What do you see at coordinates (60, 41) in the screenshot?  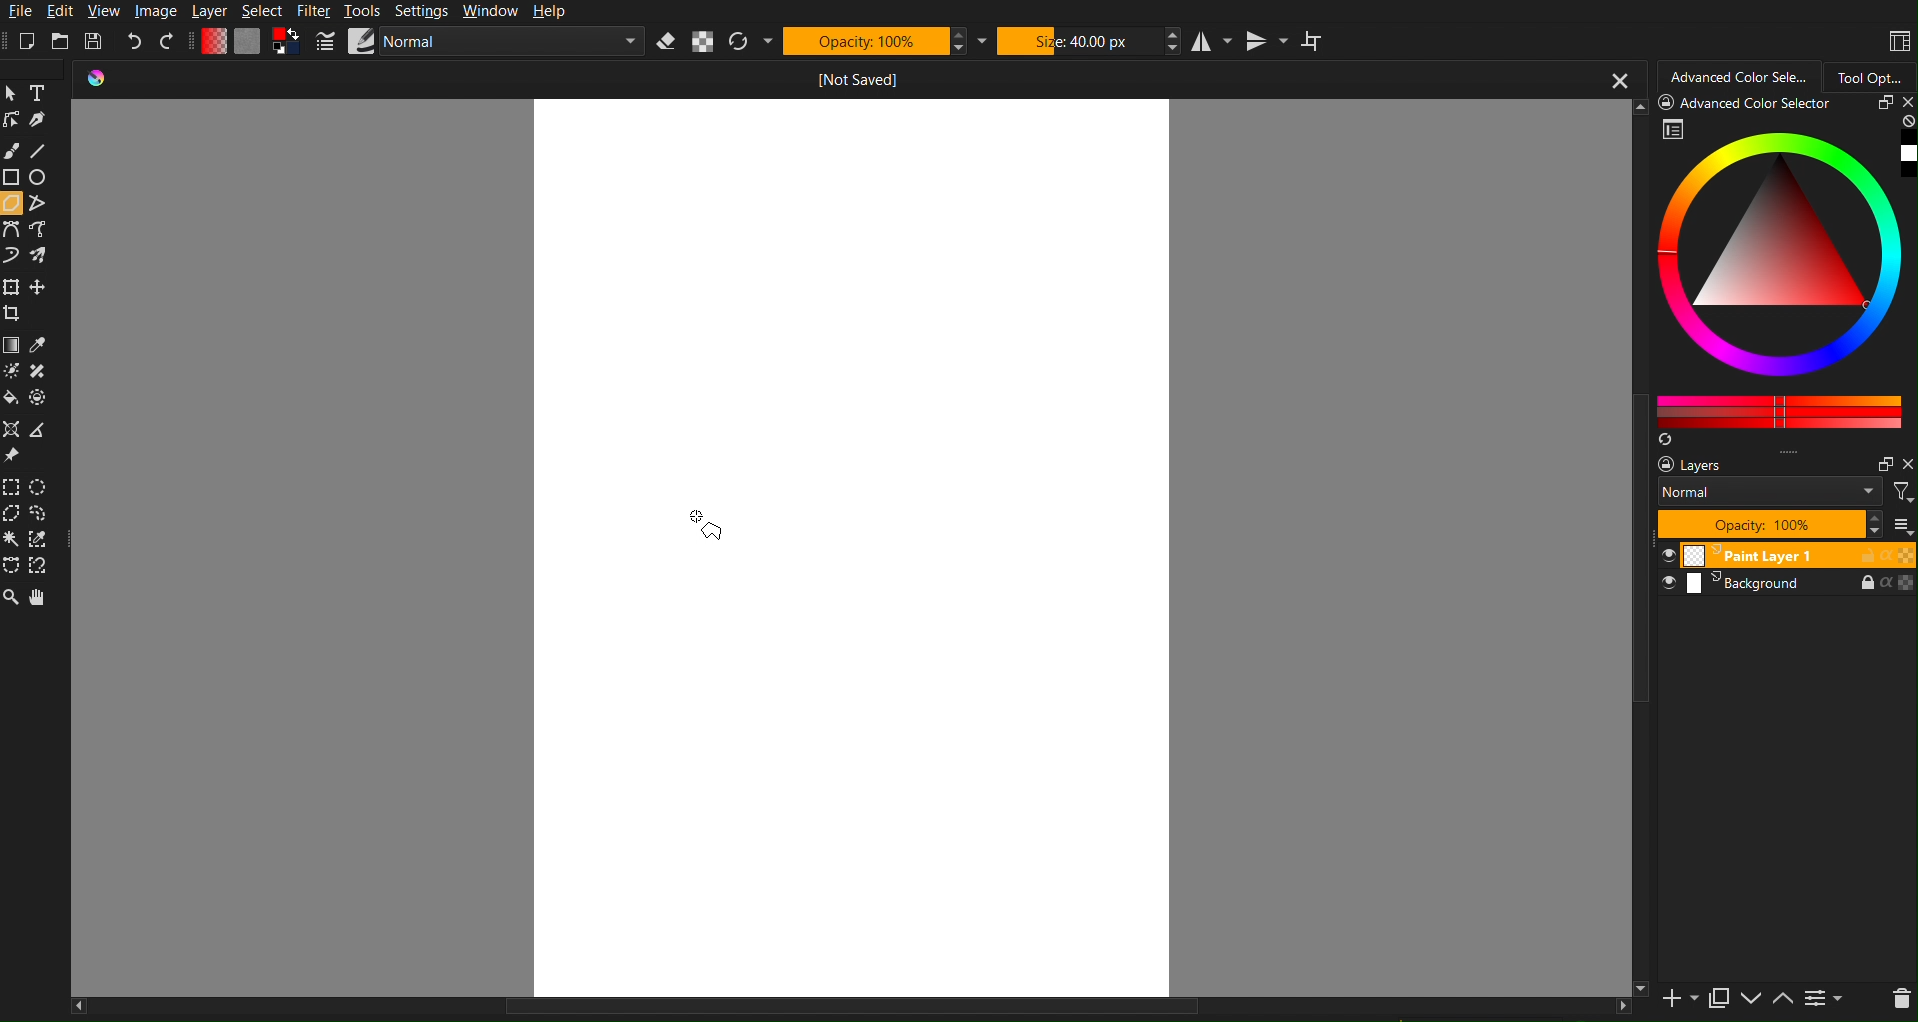 I see `Open` at bounding box center [60, 41].